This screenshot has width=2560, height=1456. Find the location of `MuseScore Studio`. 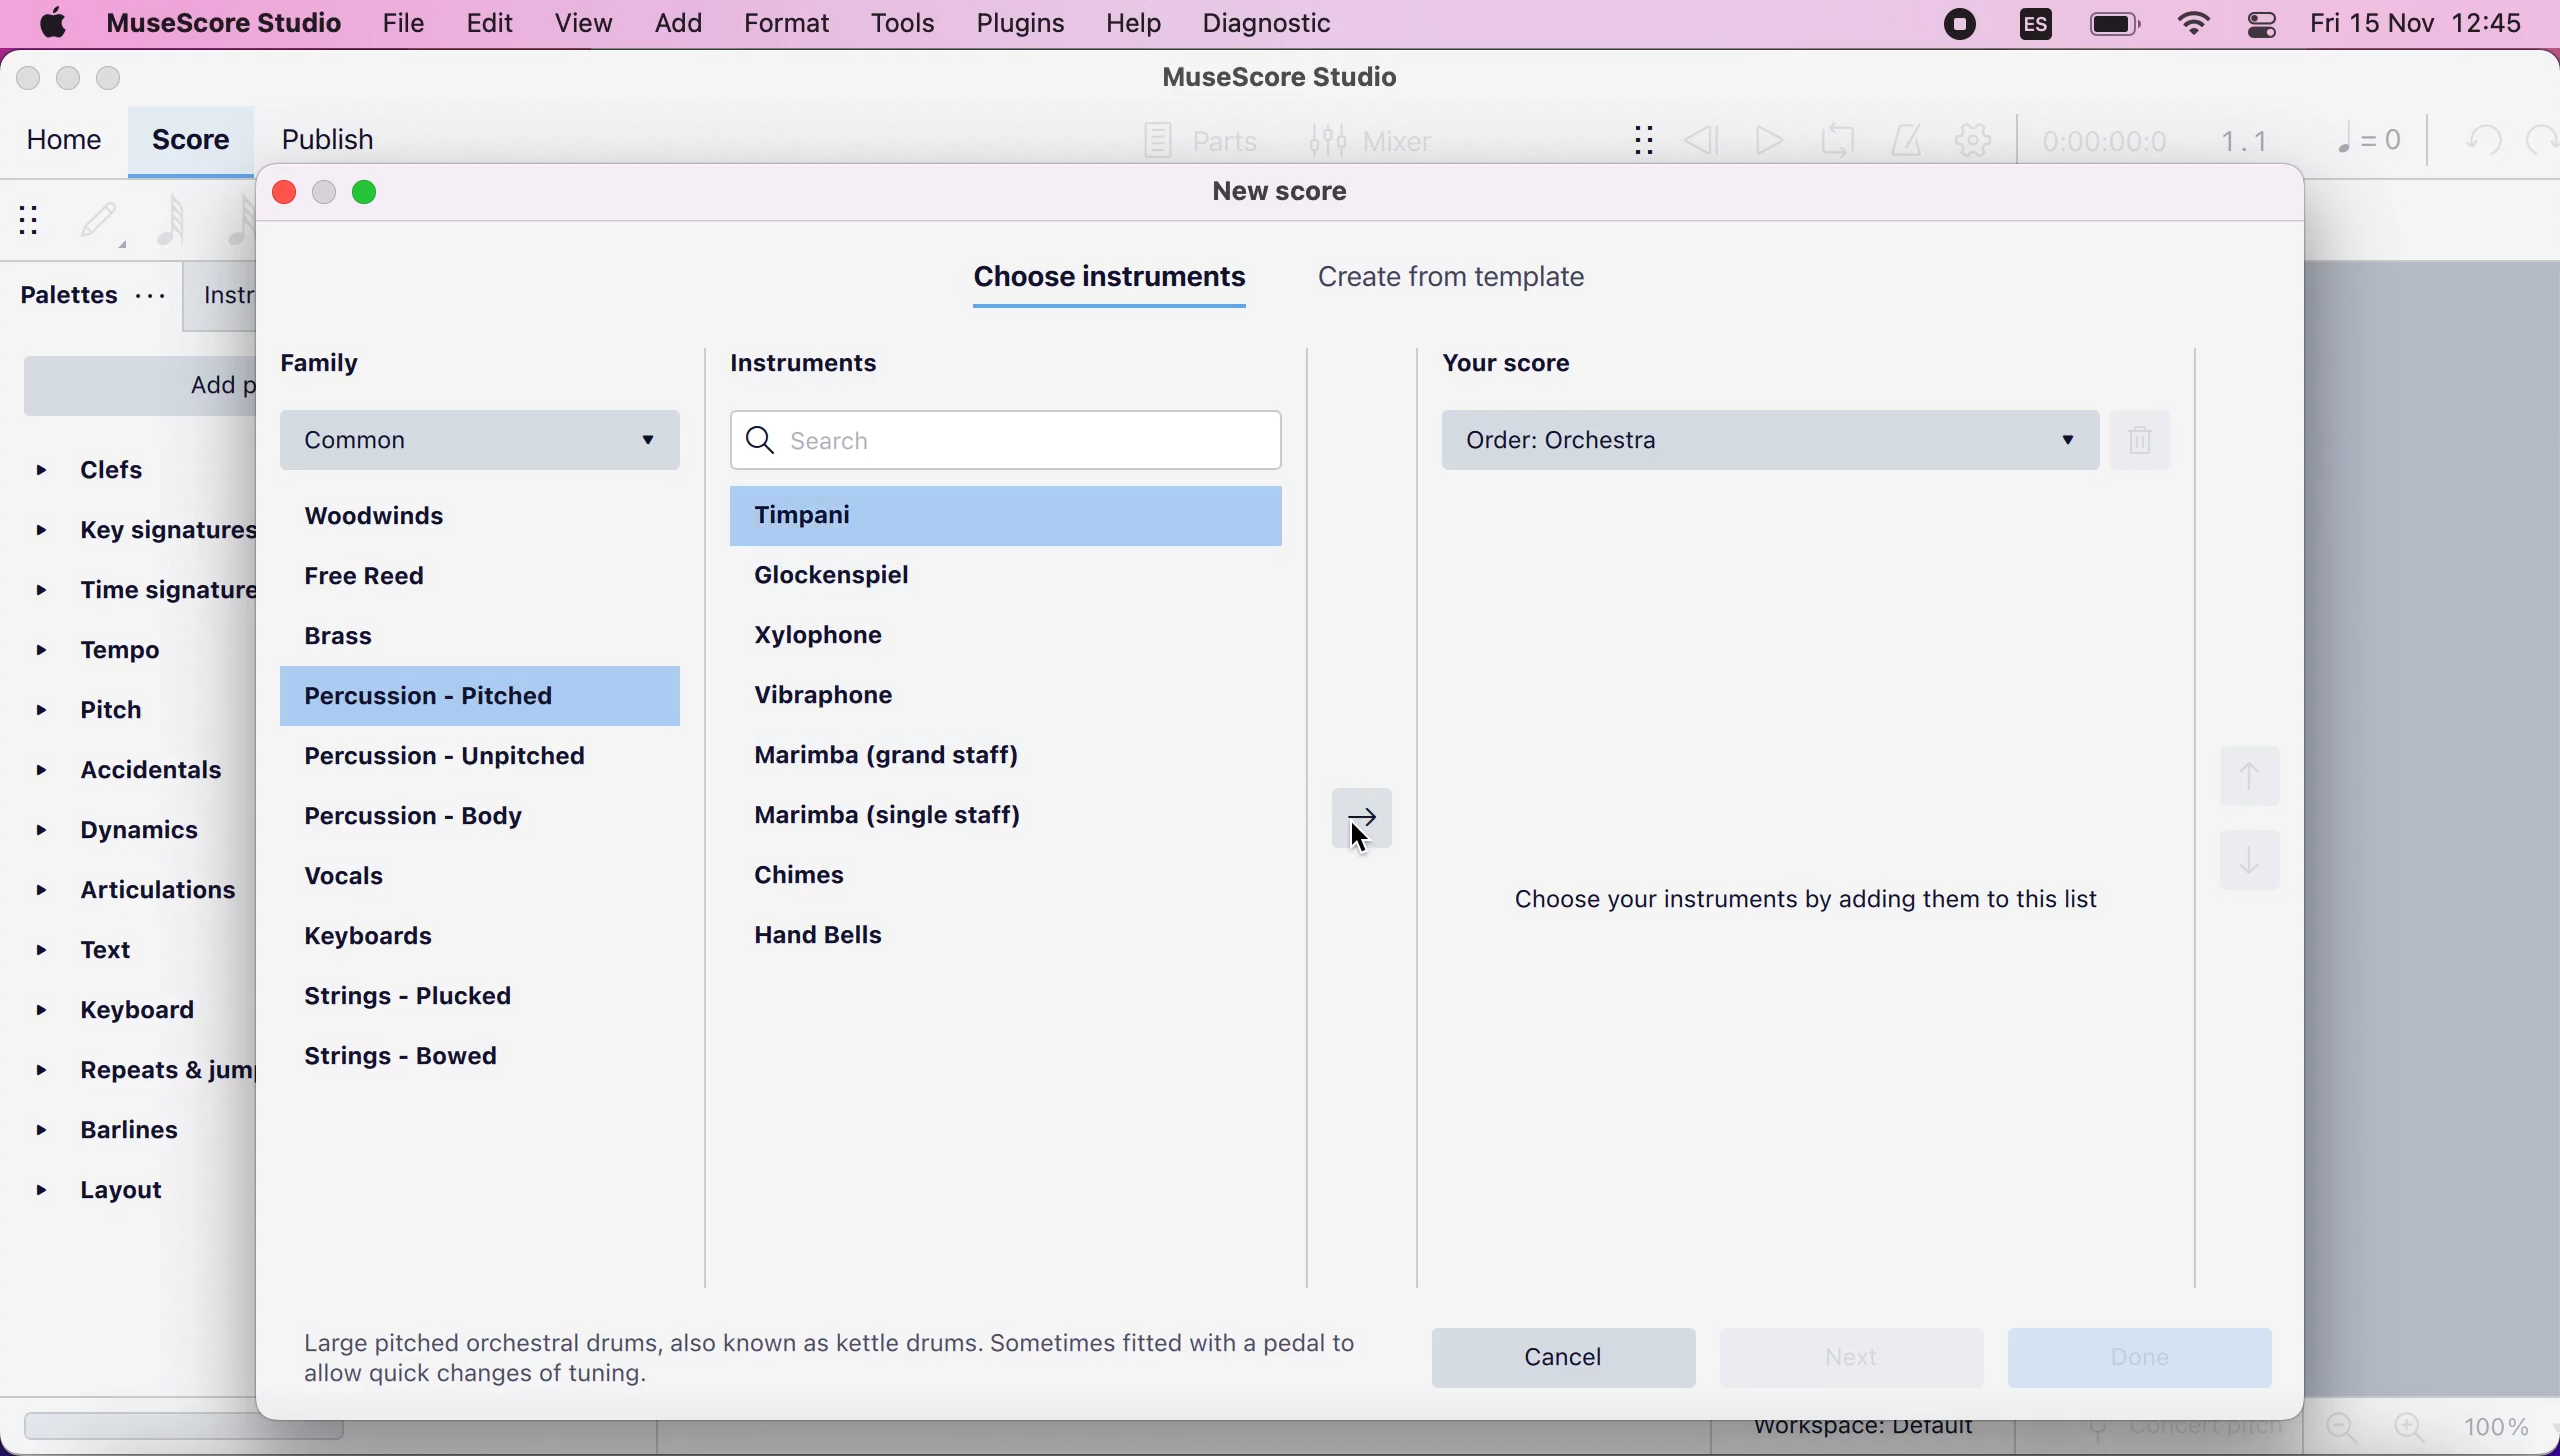

MuseScore Studio is located at coordinates (1282, 75).